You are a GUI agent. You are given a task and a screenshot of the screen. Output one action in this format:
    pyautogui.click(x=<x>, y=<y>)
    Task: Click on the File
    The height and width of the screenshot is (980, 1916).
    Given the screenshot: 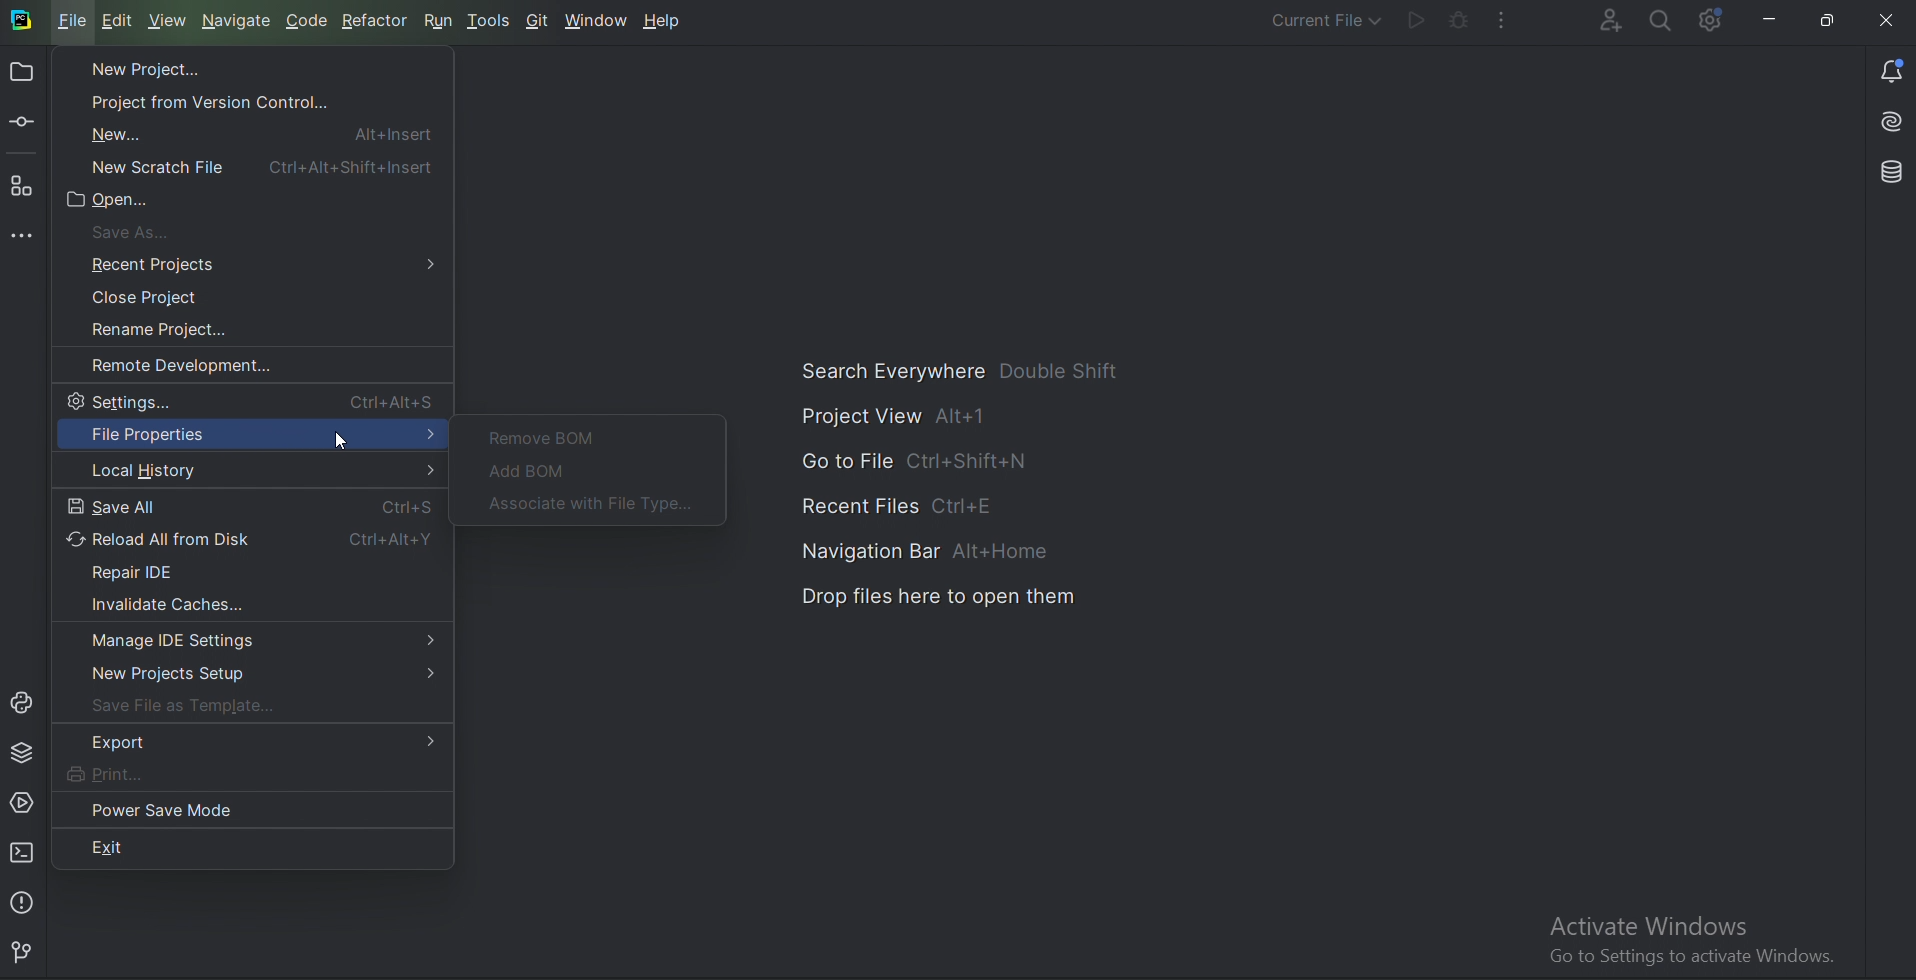 What is the action you would take?
    pyautogui.click(x=73, y=20)
    